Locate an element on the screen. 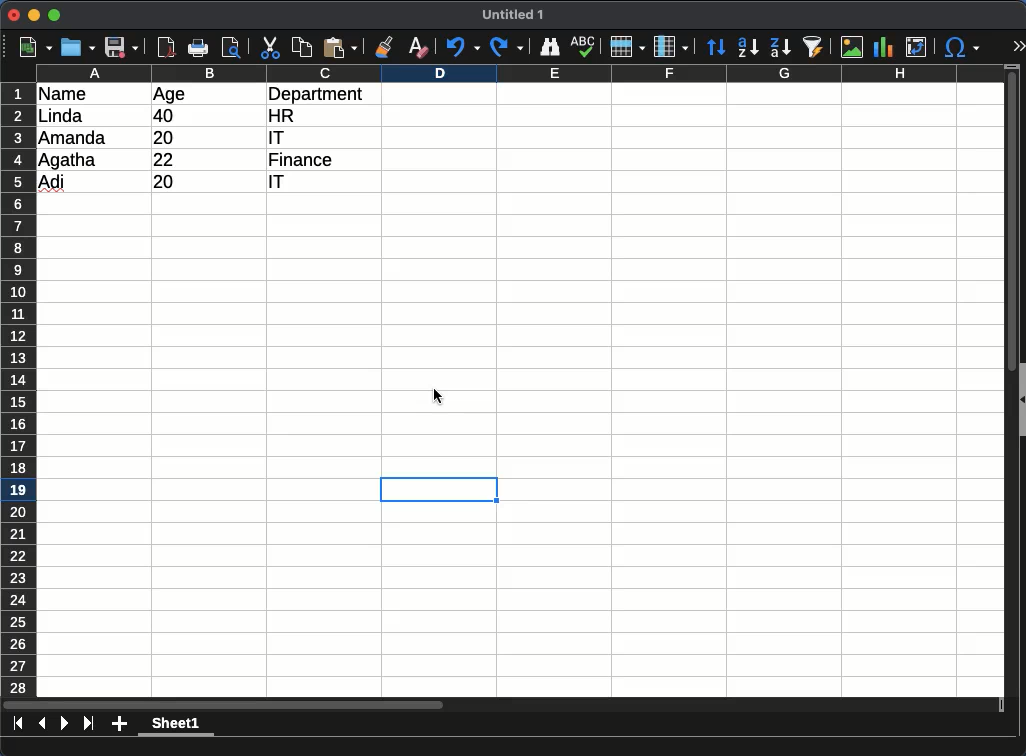  hr is located at coordinates (283, 115).